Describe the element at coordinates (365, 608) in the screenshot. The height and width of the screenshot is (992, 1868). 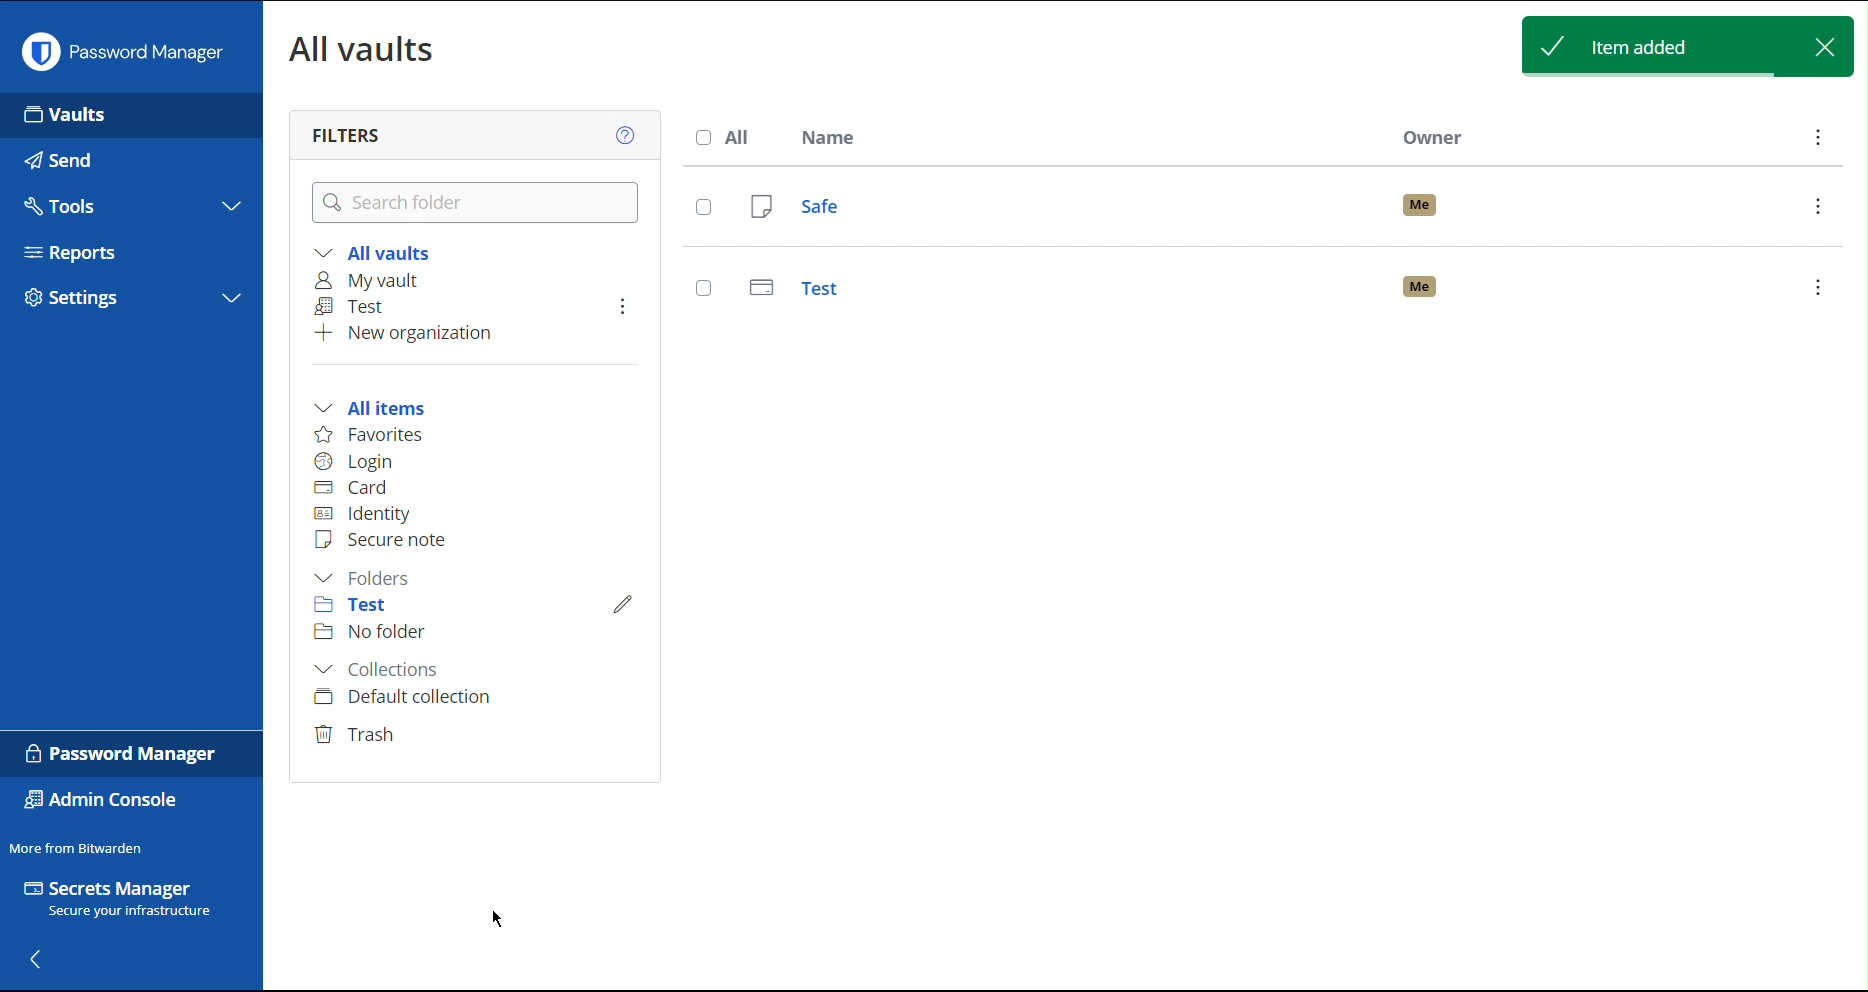
I see `Test` at that location.